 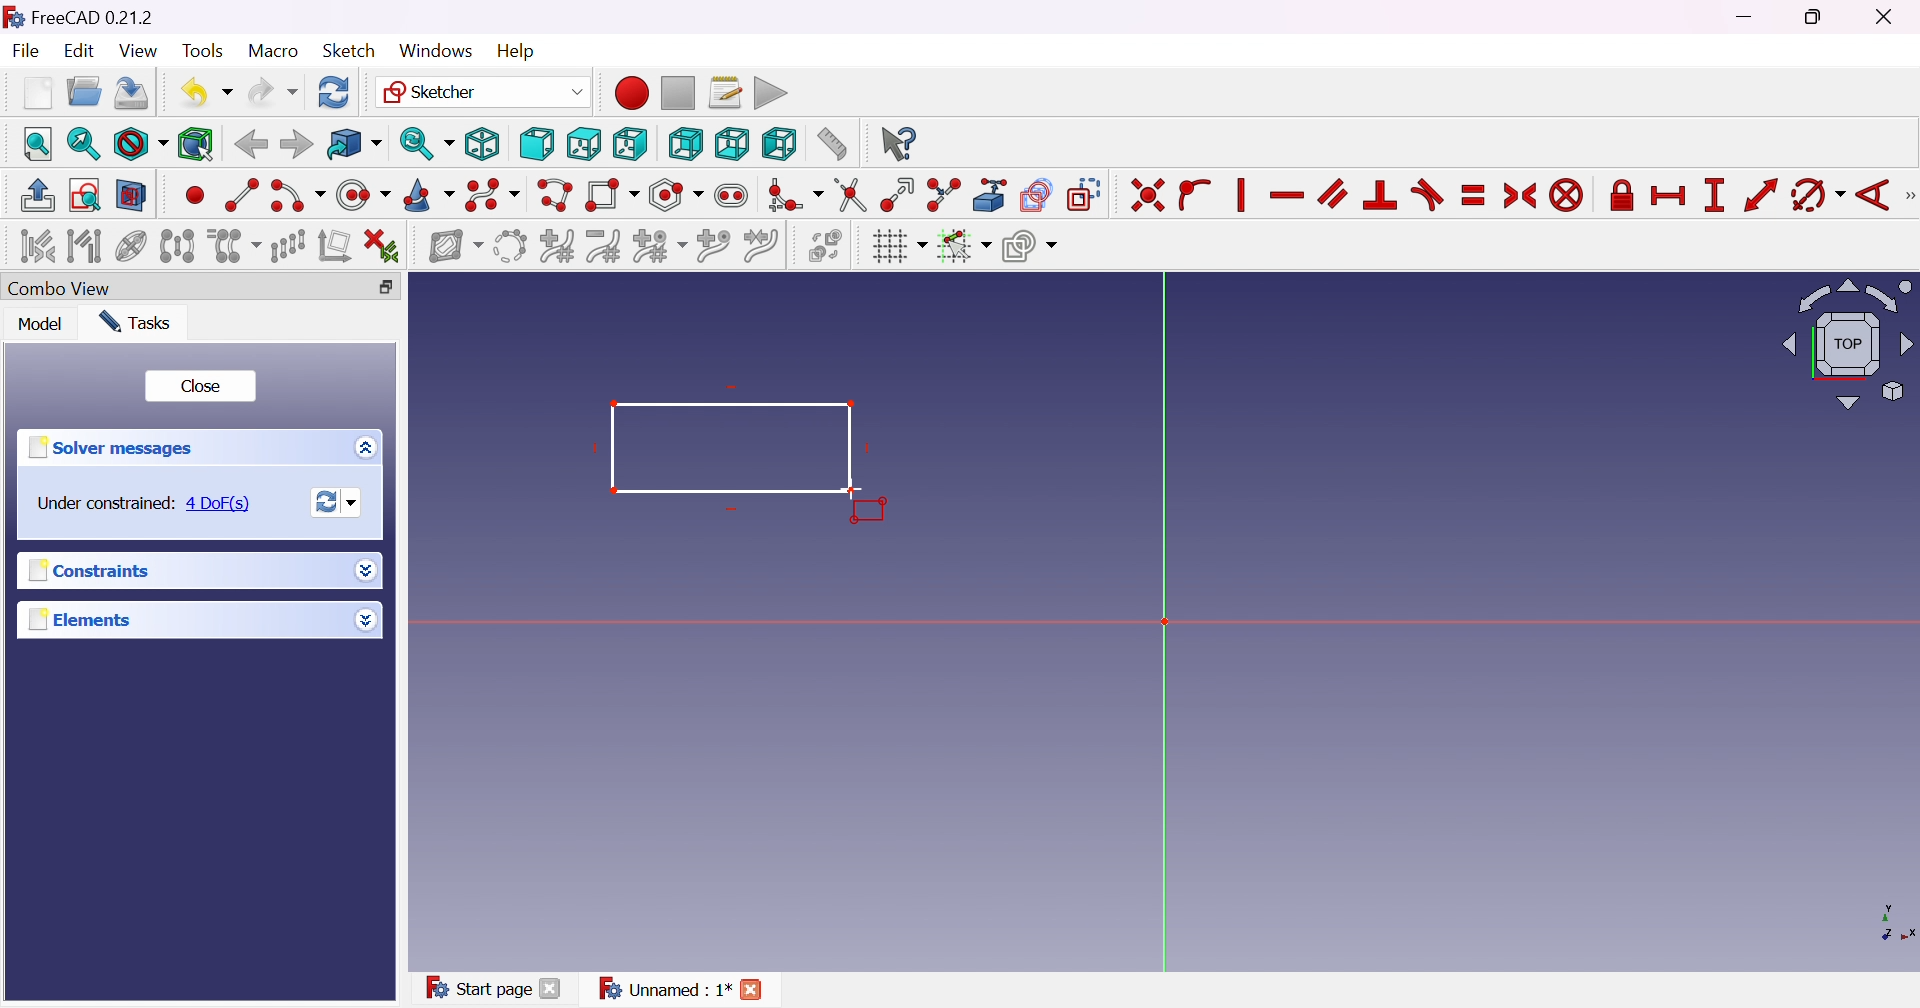 What do you see at coordinates (365, 620) in the screenshot?
I see `More options` at bounding box center [365, 620].